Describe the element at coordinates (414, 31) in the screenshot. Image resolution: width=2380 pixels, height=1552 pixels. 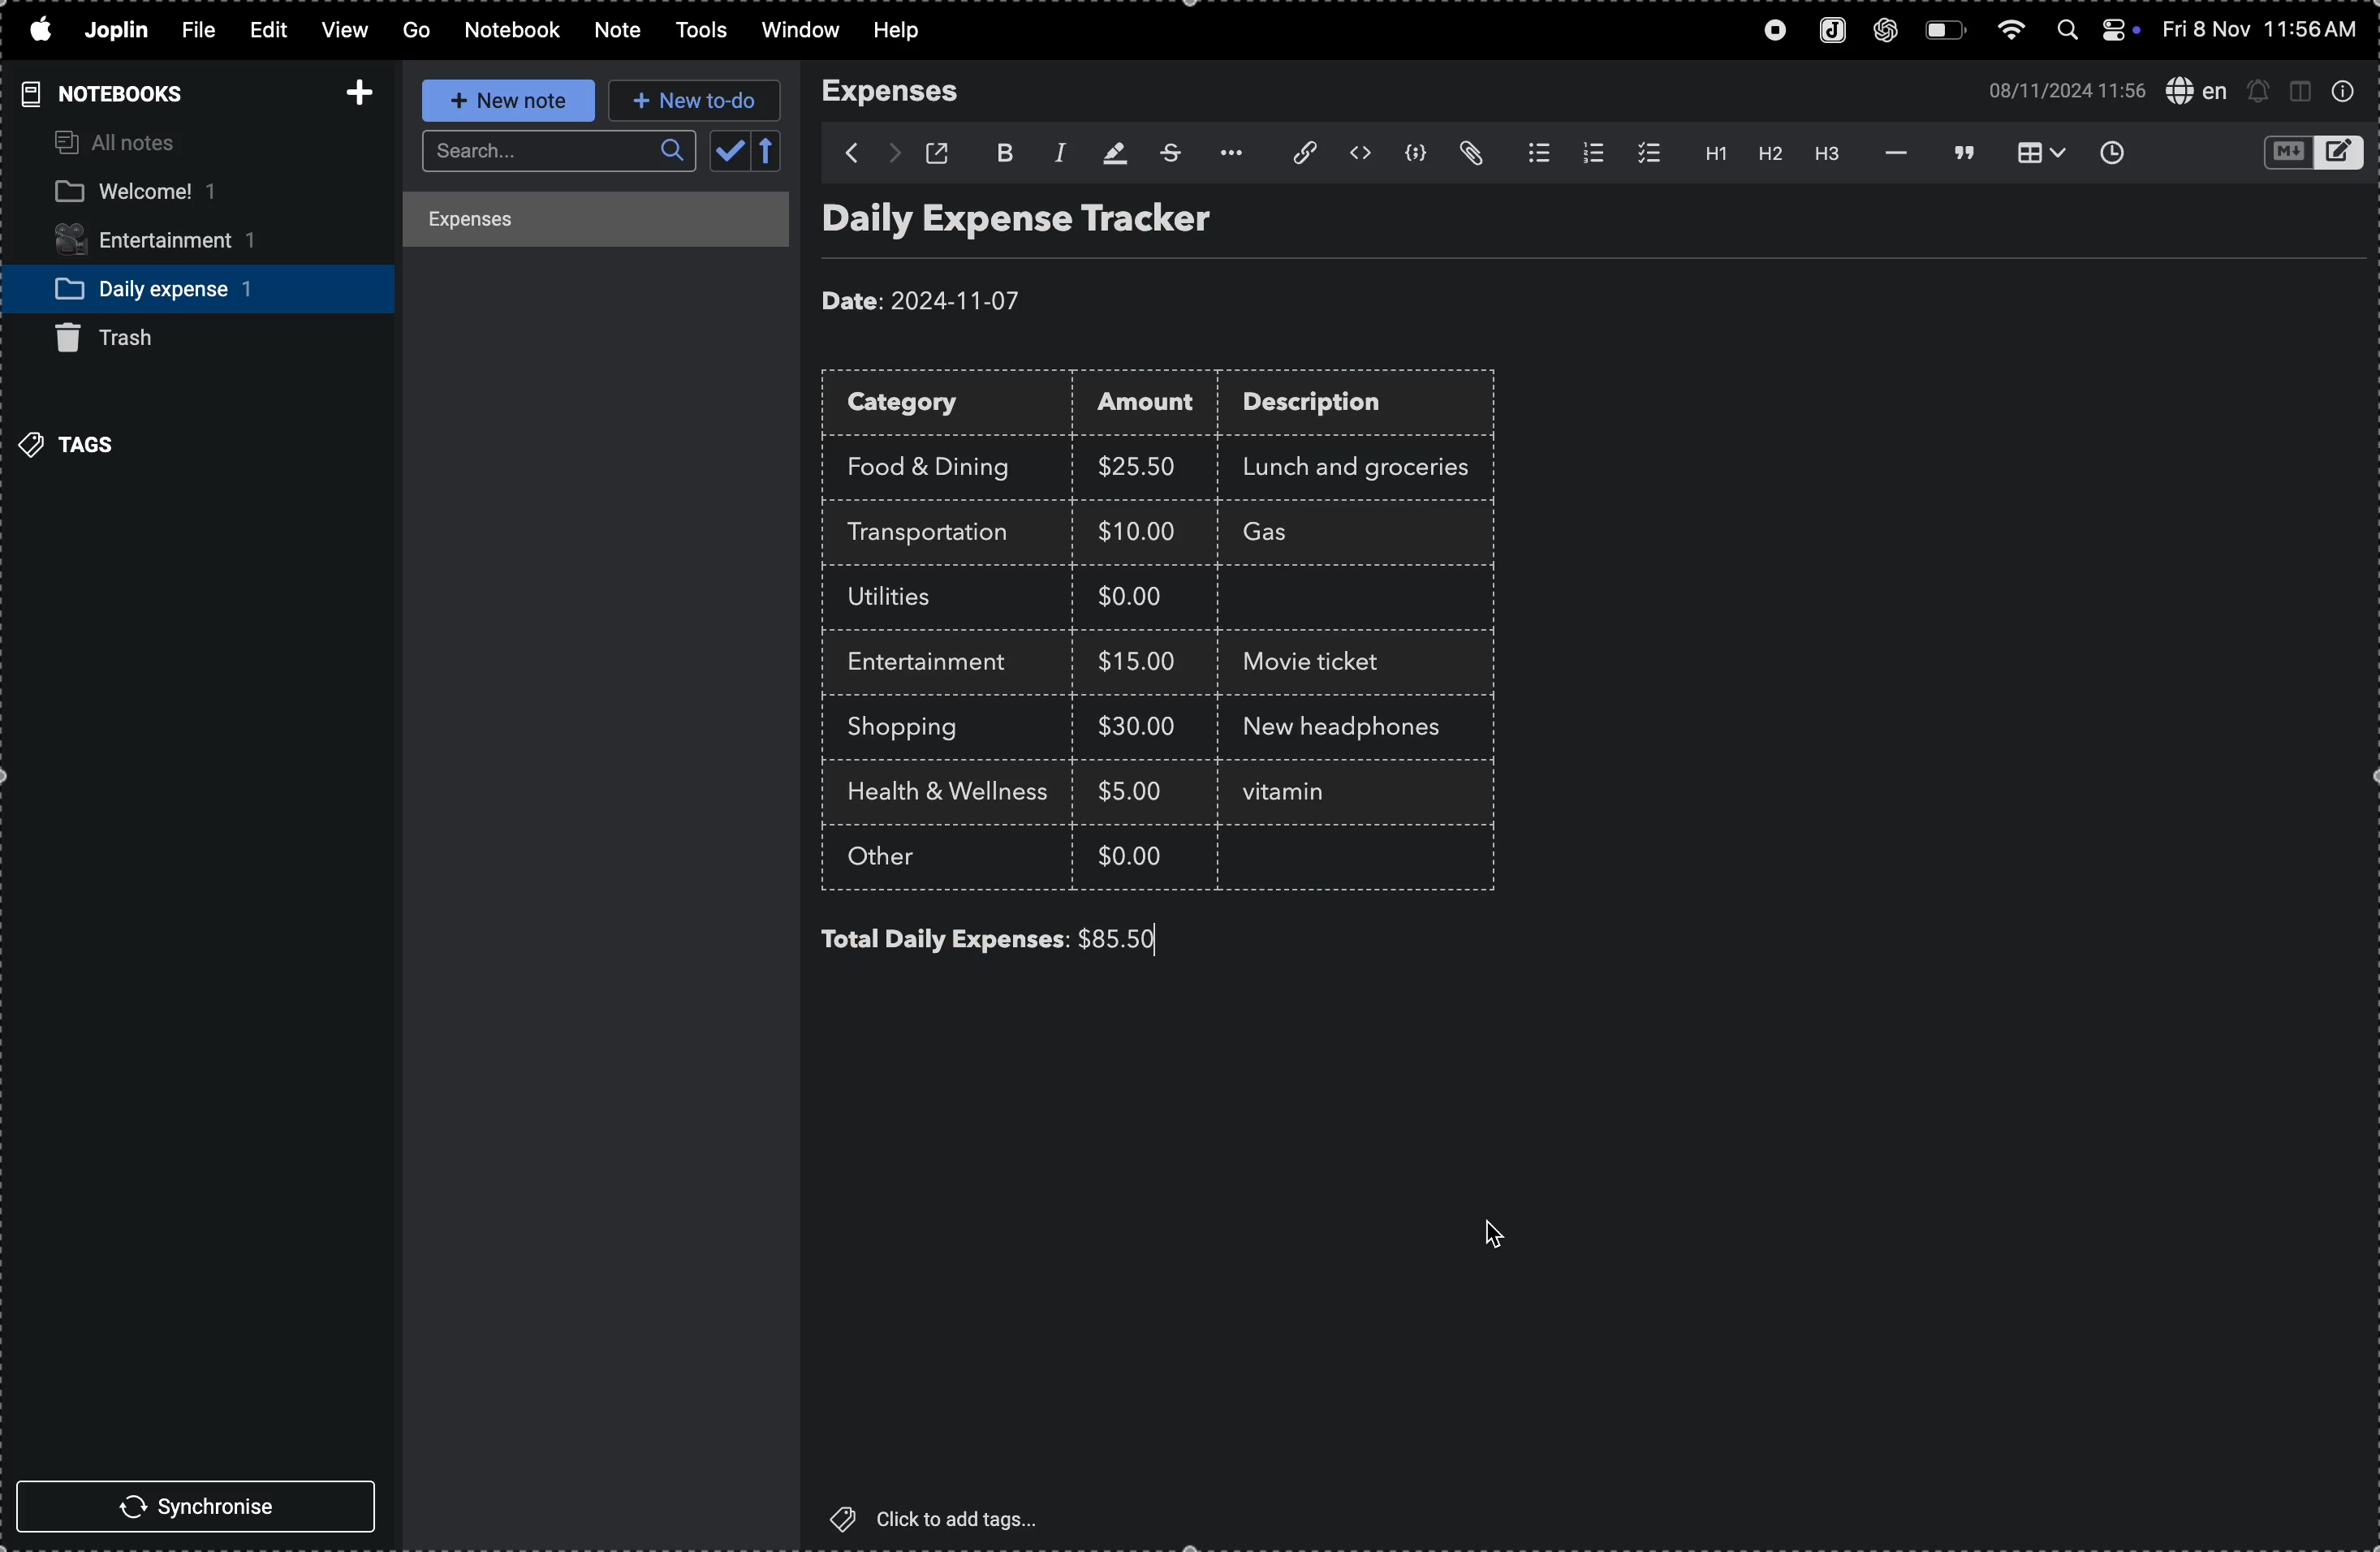
I see `go` at that location.